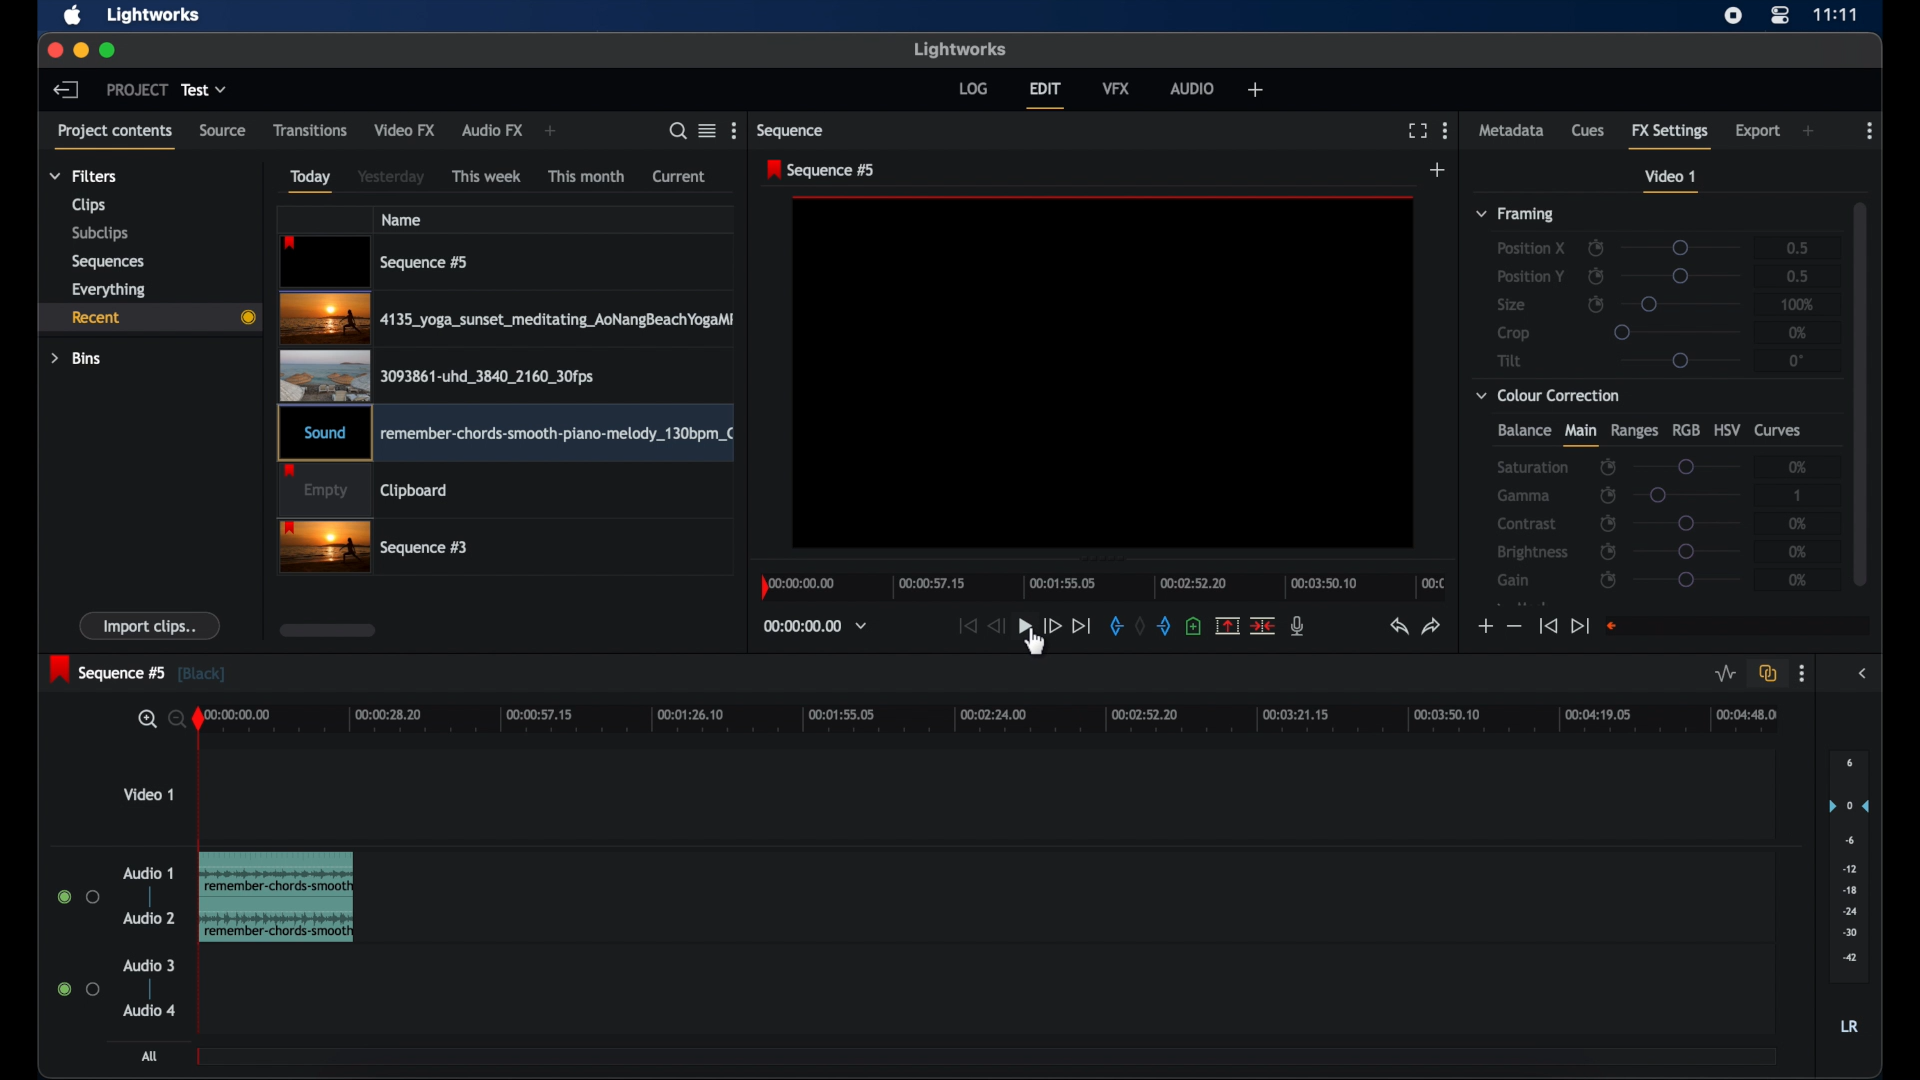  Describe the element at coordinates (1111, 626) in the screenshot. I see `in mark` at that location.